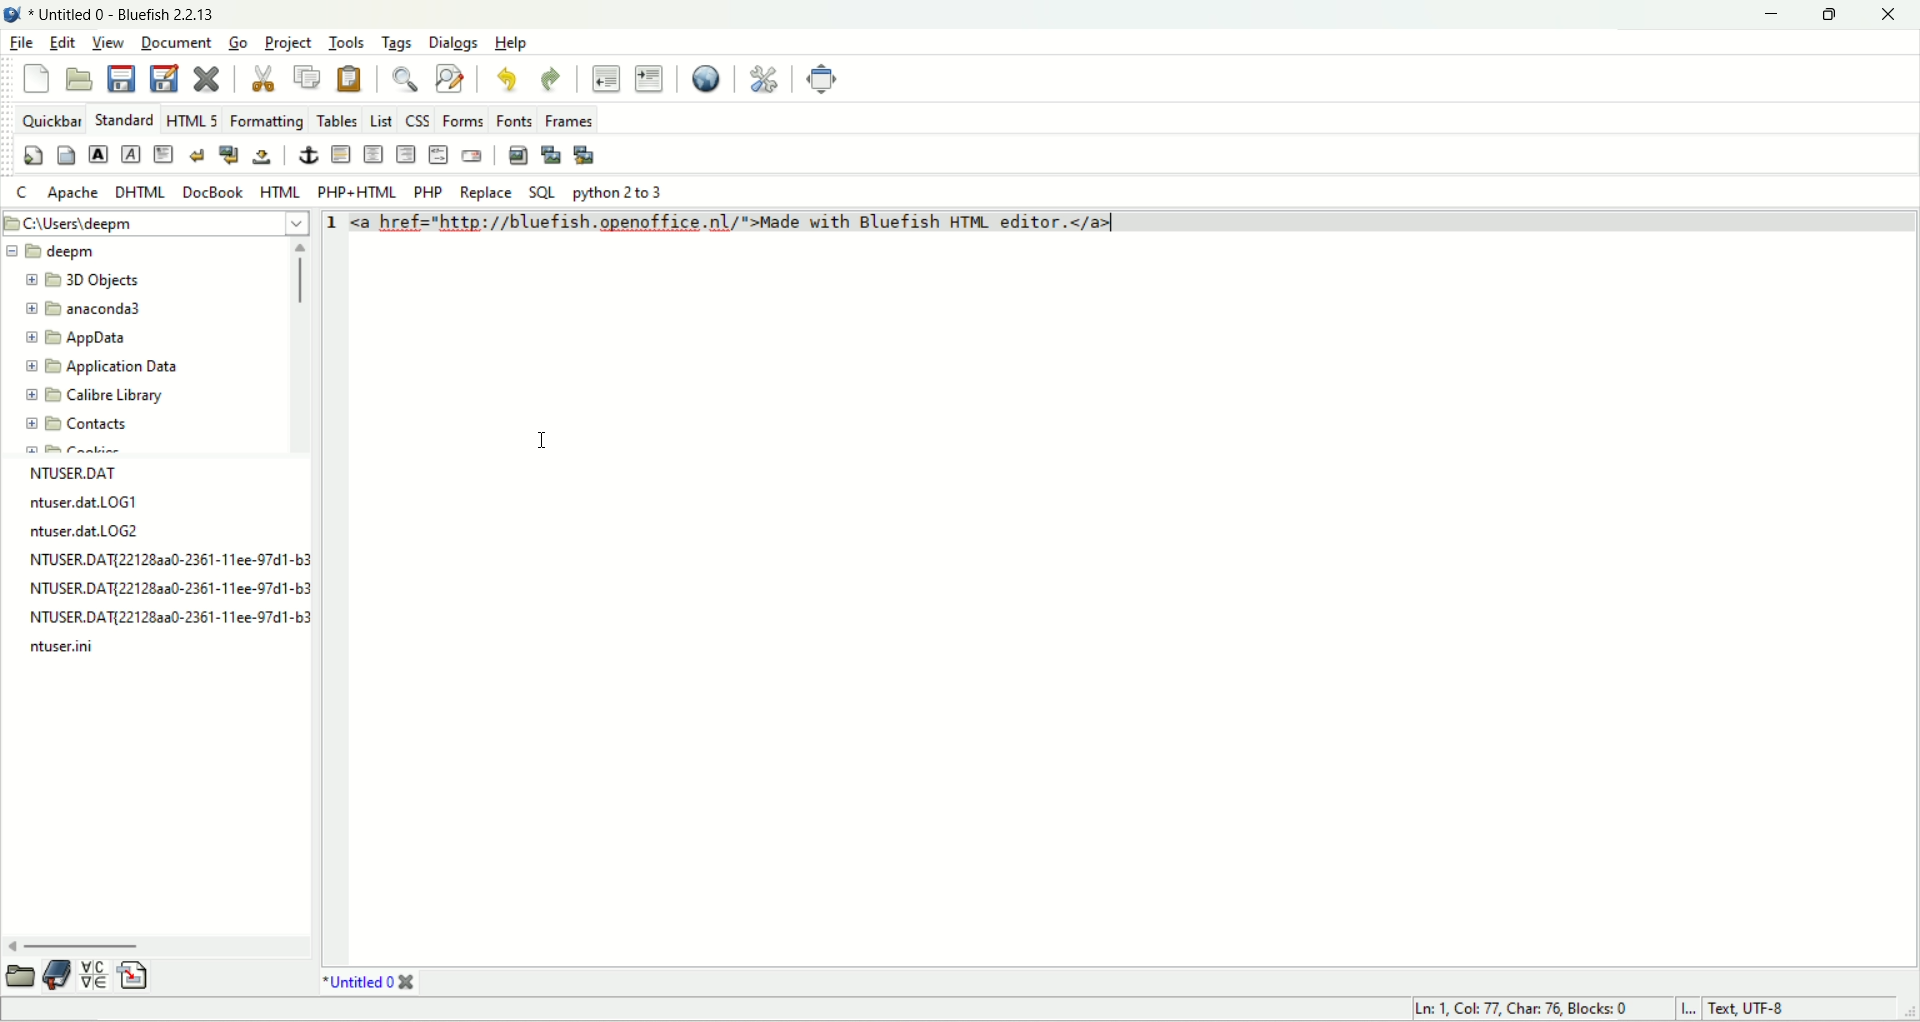 The height and width of the screenshot is (1022, 1920). I want to click on open file, so click(78, 80).